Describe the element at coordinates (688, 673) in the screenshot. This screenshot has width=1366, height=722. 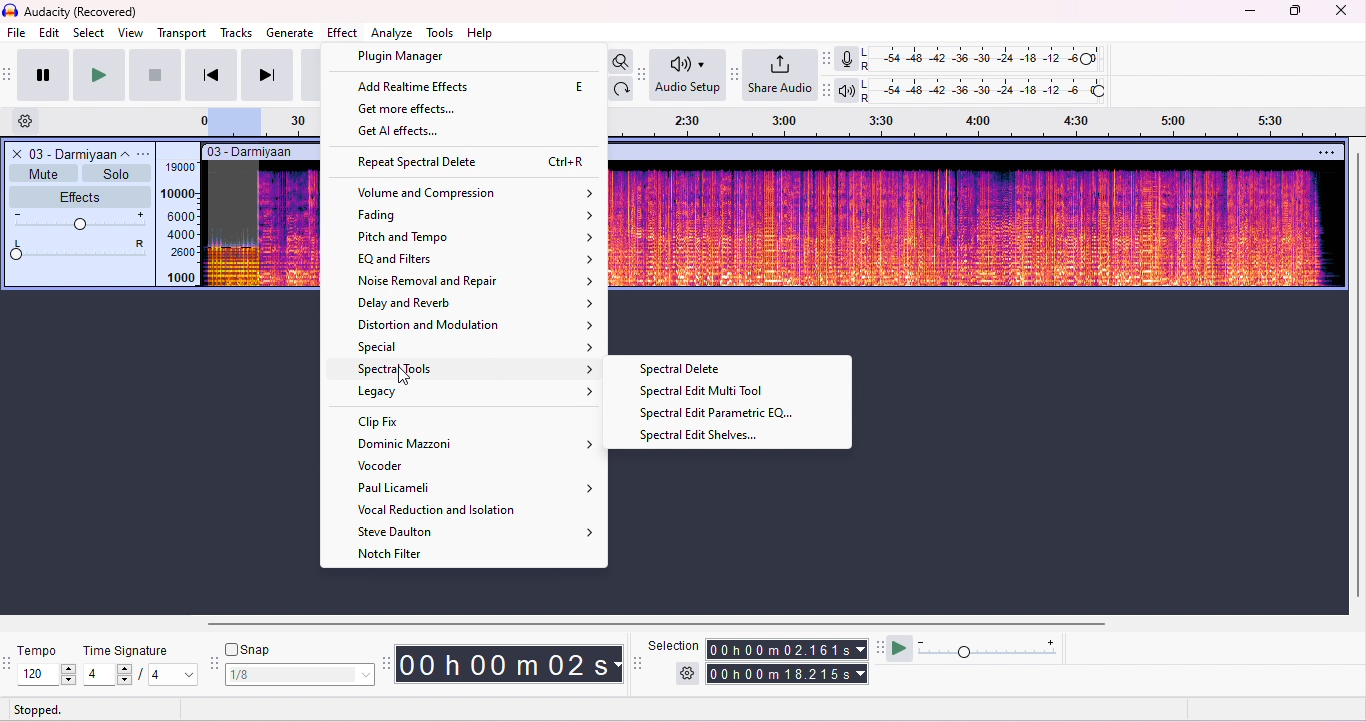
I see `selection settings` at that location.